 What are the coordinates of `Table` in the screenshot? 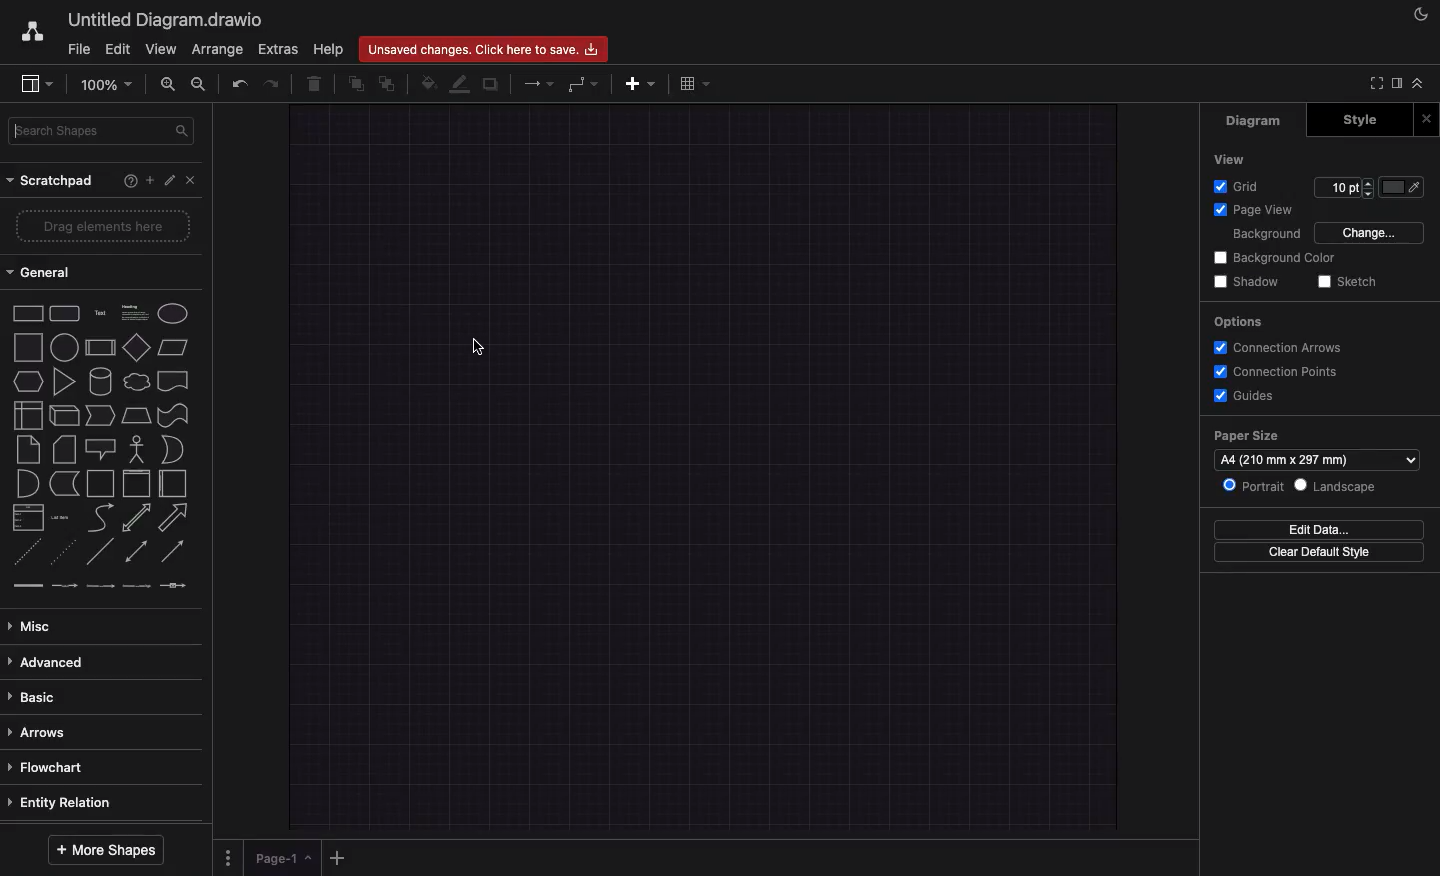 It's located at (694, 85).